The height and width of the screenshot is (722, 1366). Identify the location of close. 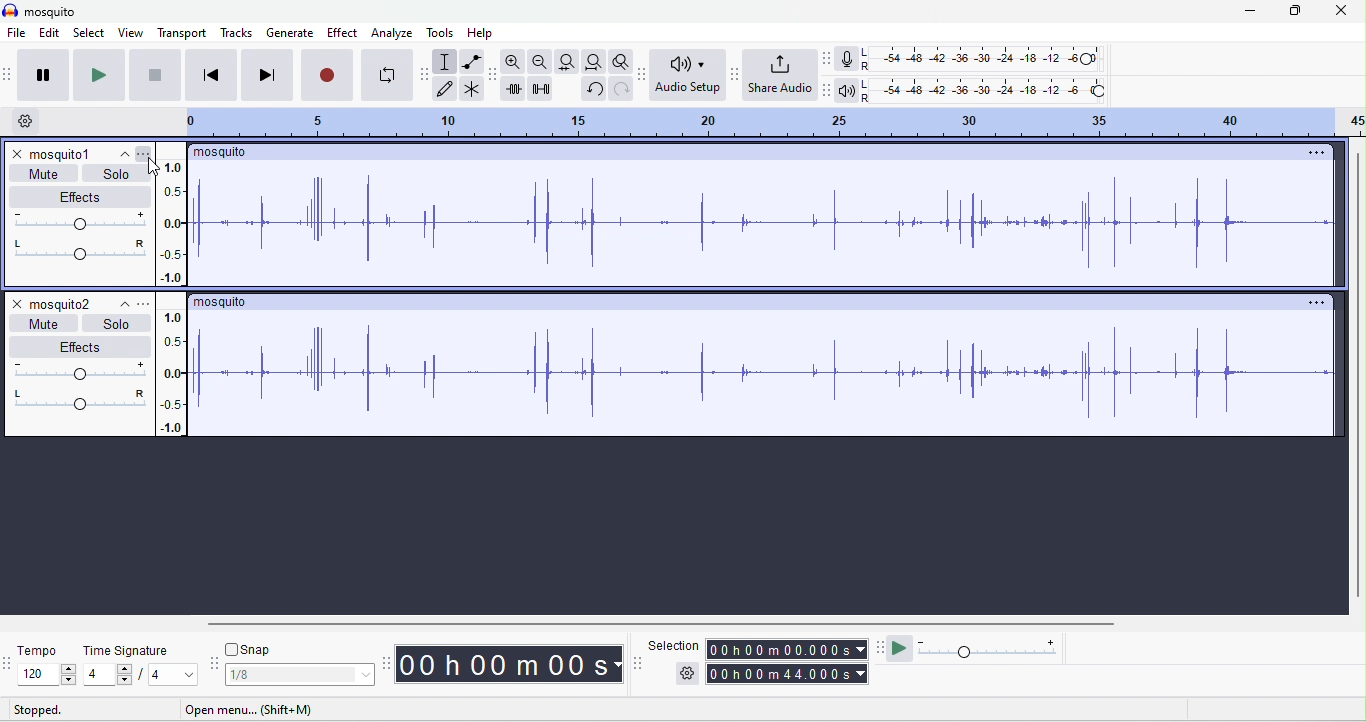
(1340, 10).